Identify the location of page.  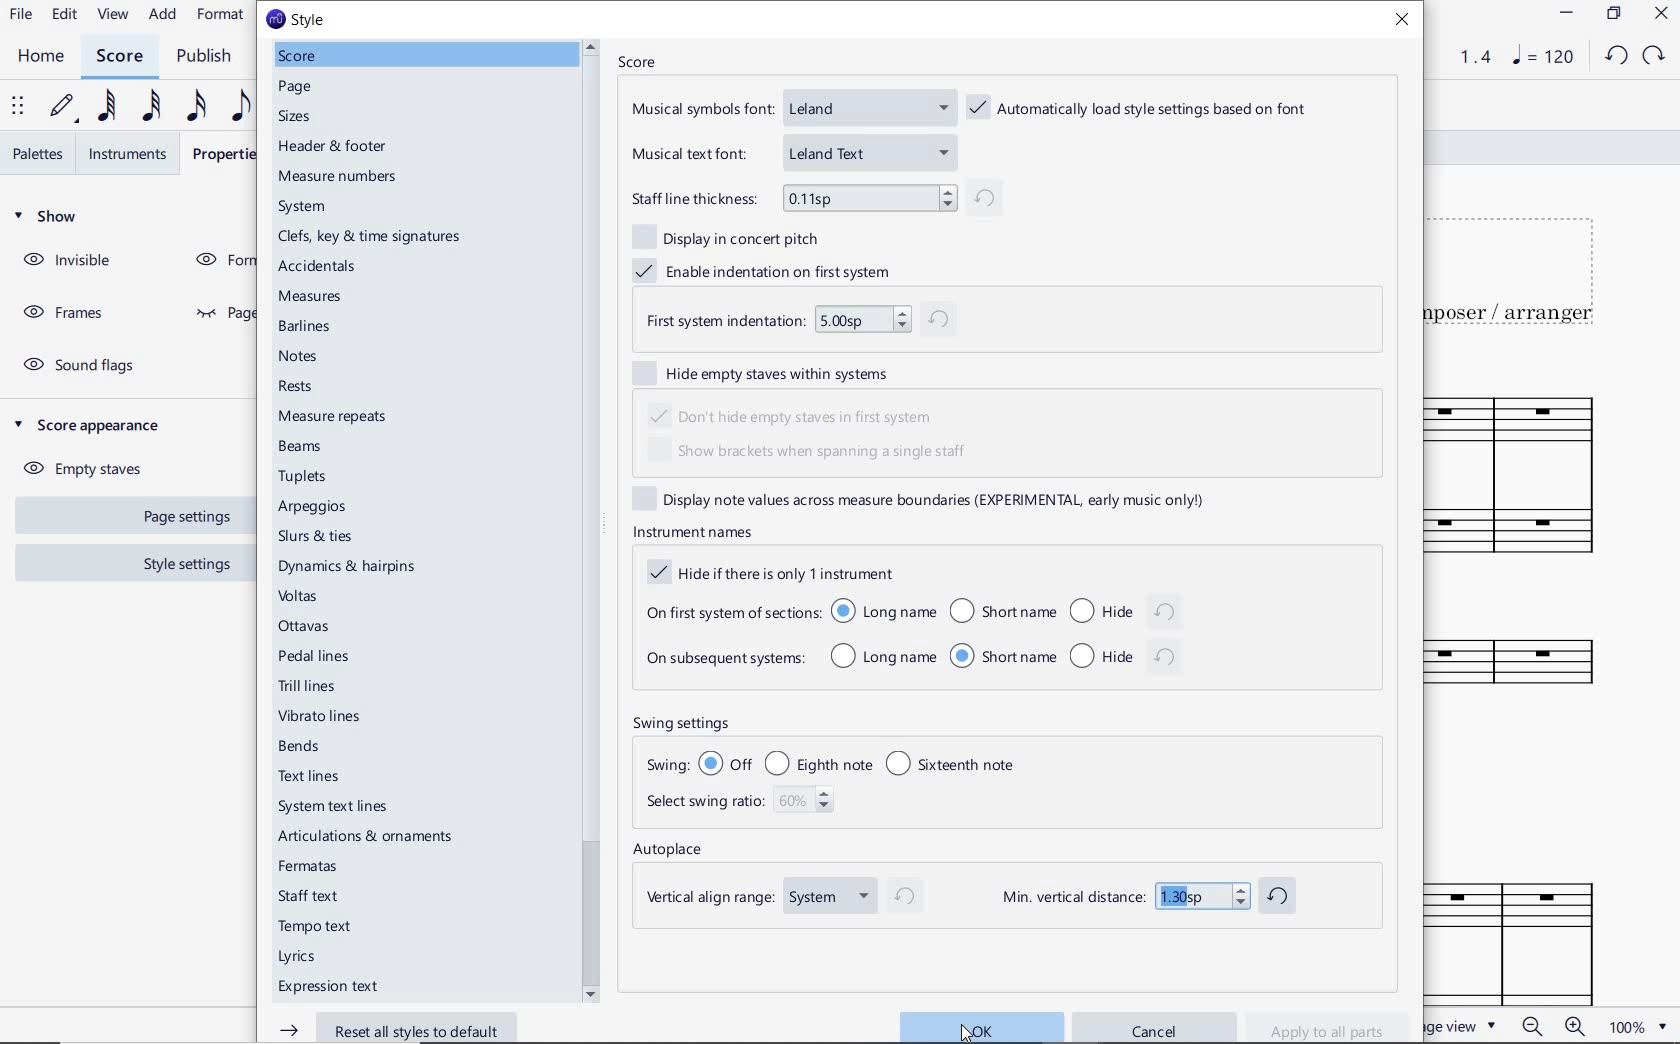
(298, 89).